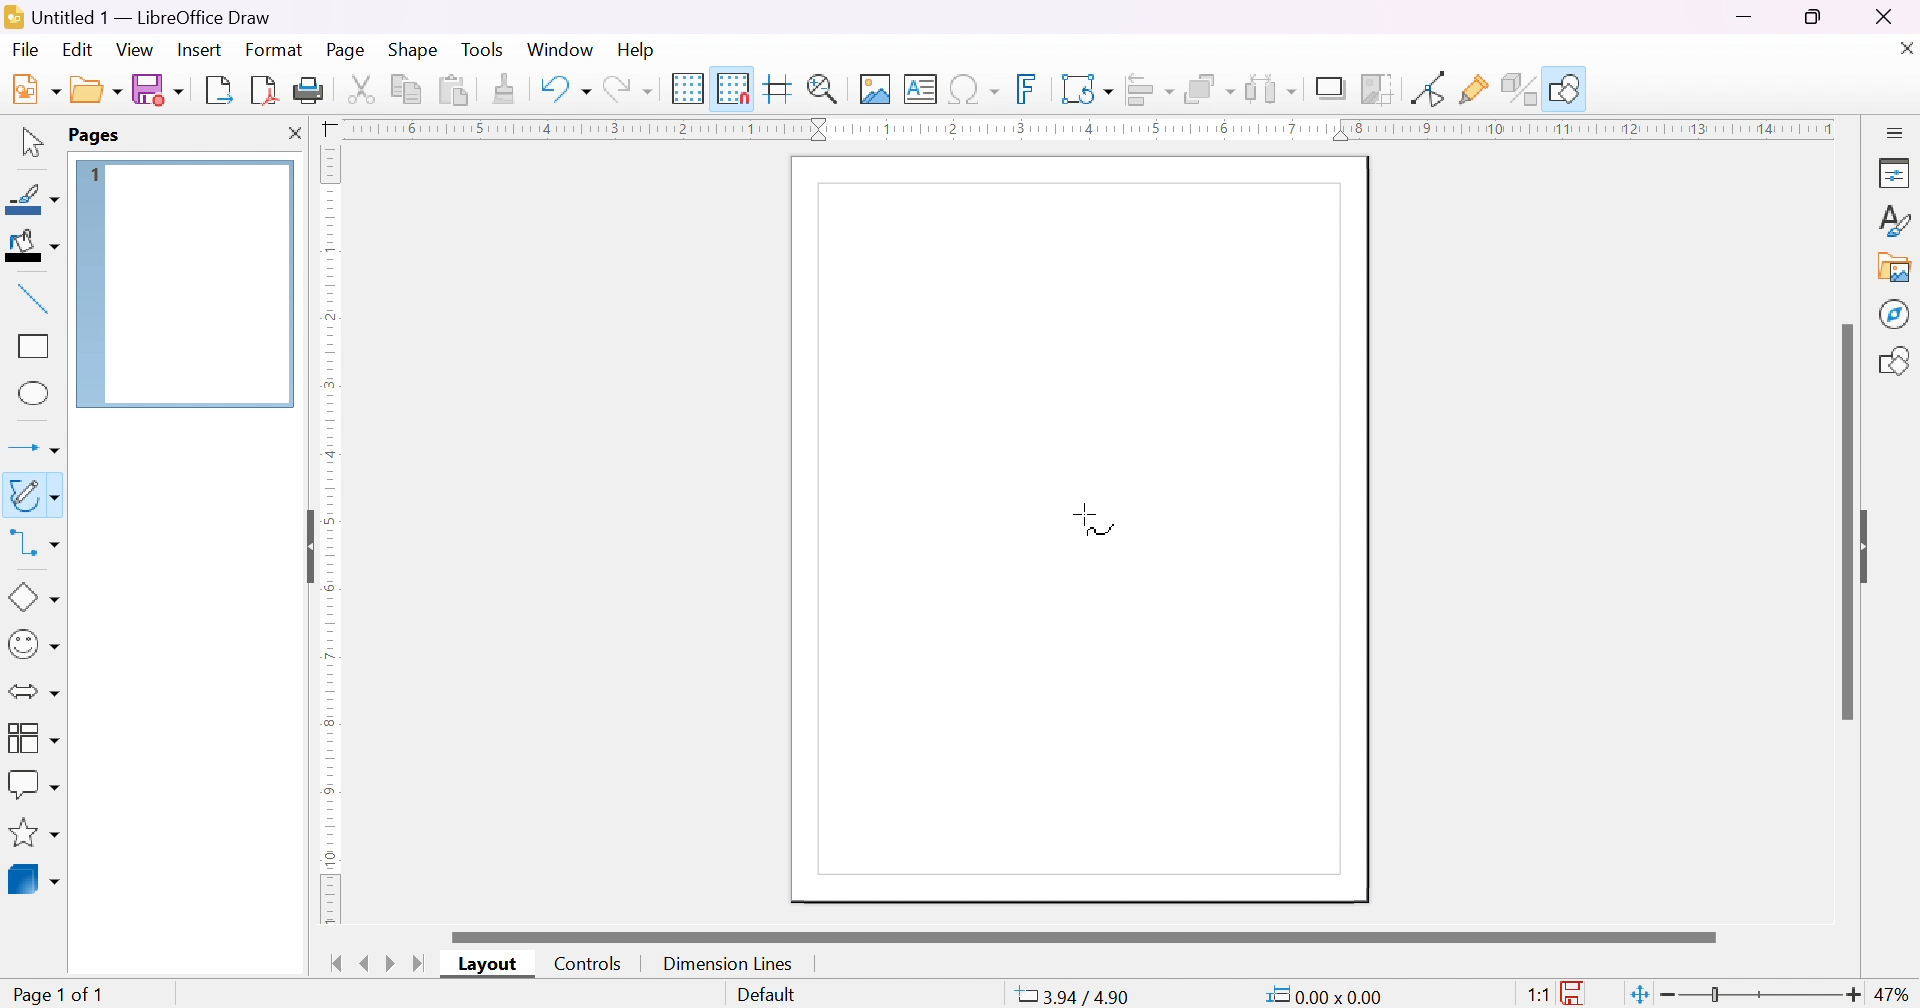  What do you see at coordinates (364, 89) in the screenshot?
I see `cut` at bounding box center [364, 89].